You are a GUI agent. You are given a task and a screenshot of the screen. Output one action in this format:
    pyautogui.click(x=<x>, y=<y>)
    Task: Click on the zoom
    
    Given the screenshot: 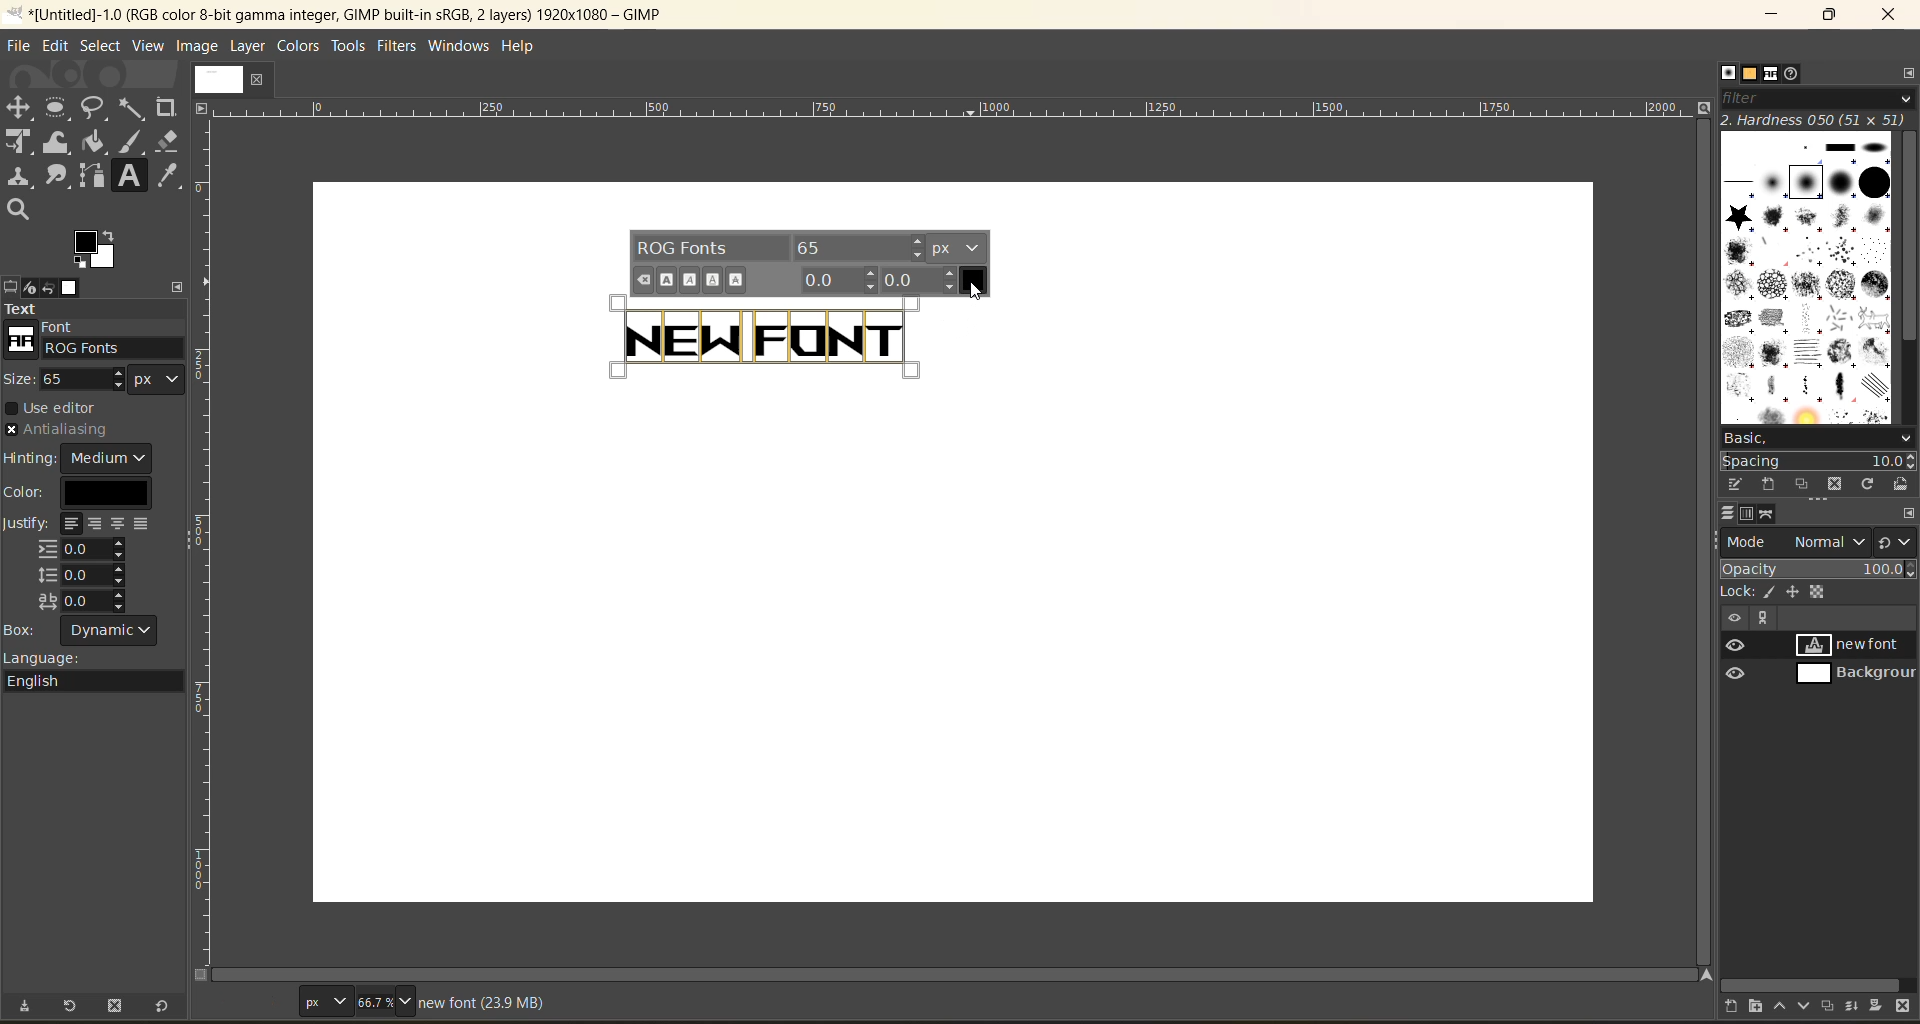 What is the action you would take?
    pyautogui.click(x=387, y=1000)
    